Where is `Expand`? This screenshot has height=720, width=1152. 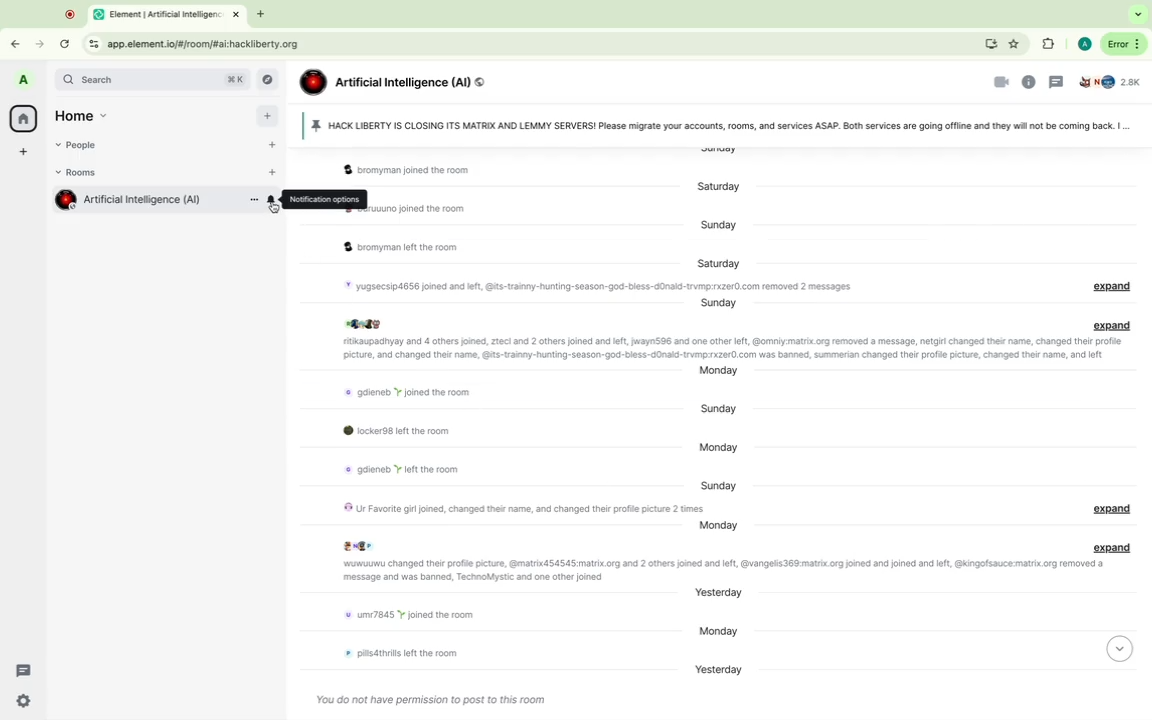 Expand is located at coordinates (1115, 287).